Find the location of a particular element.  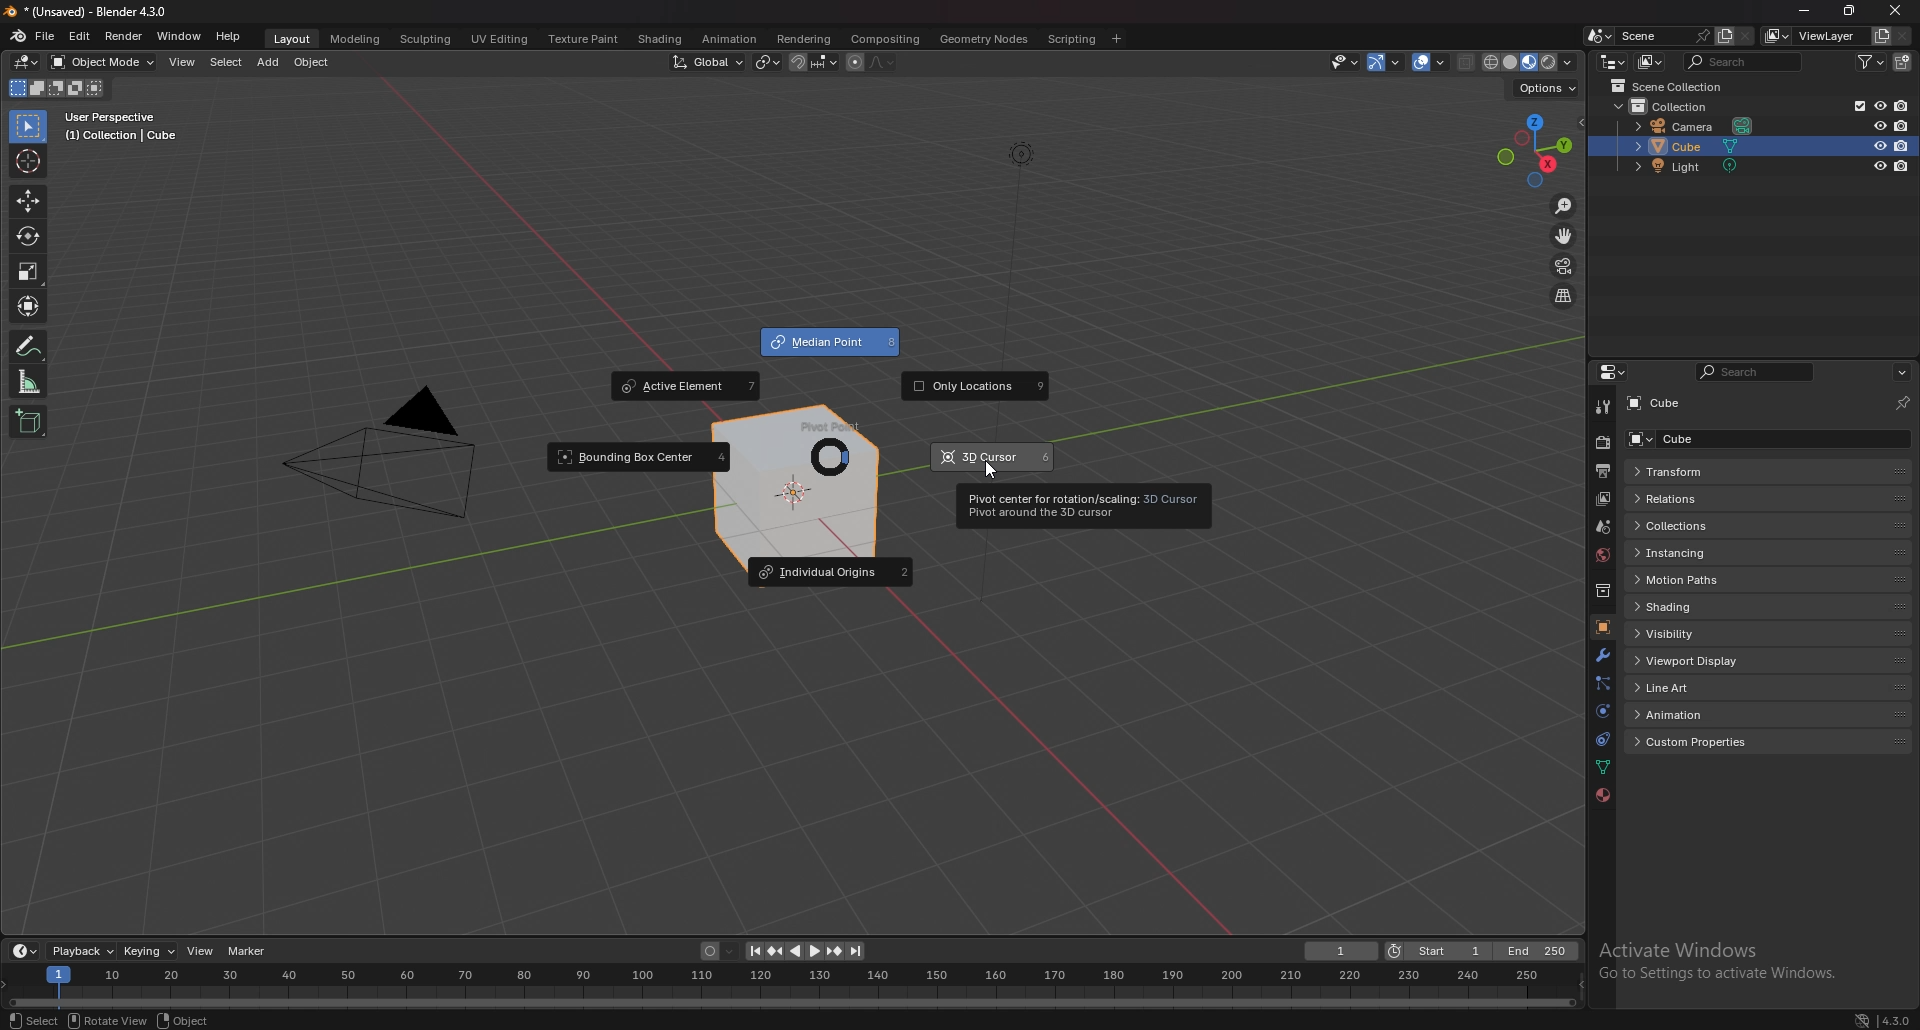

disable in renders is located at coordinates (1904, 126).